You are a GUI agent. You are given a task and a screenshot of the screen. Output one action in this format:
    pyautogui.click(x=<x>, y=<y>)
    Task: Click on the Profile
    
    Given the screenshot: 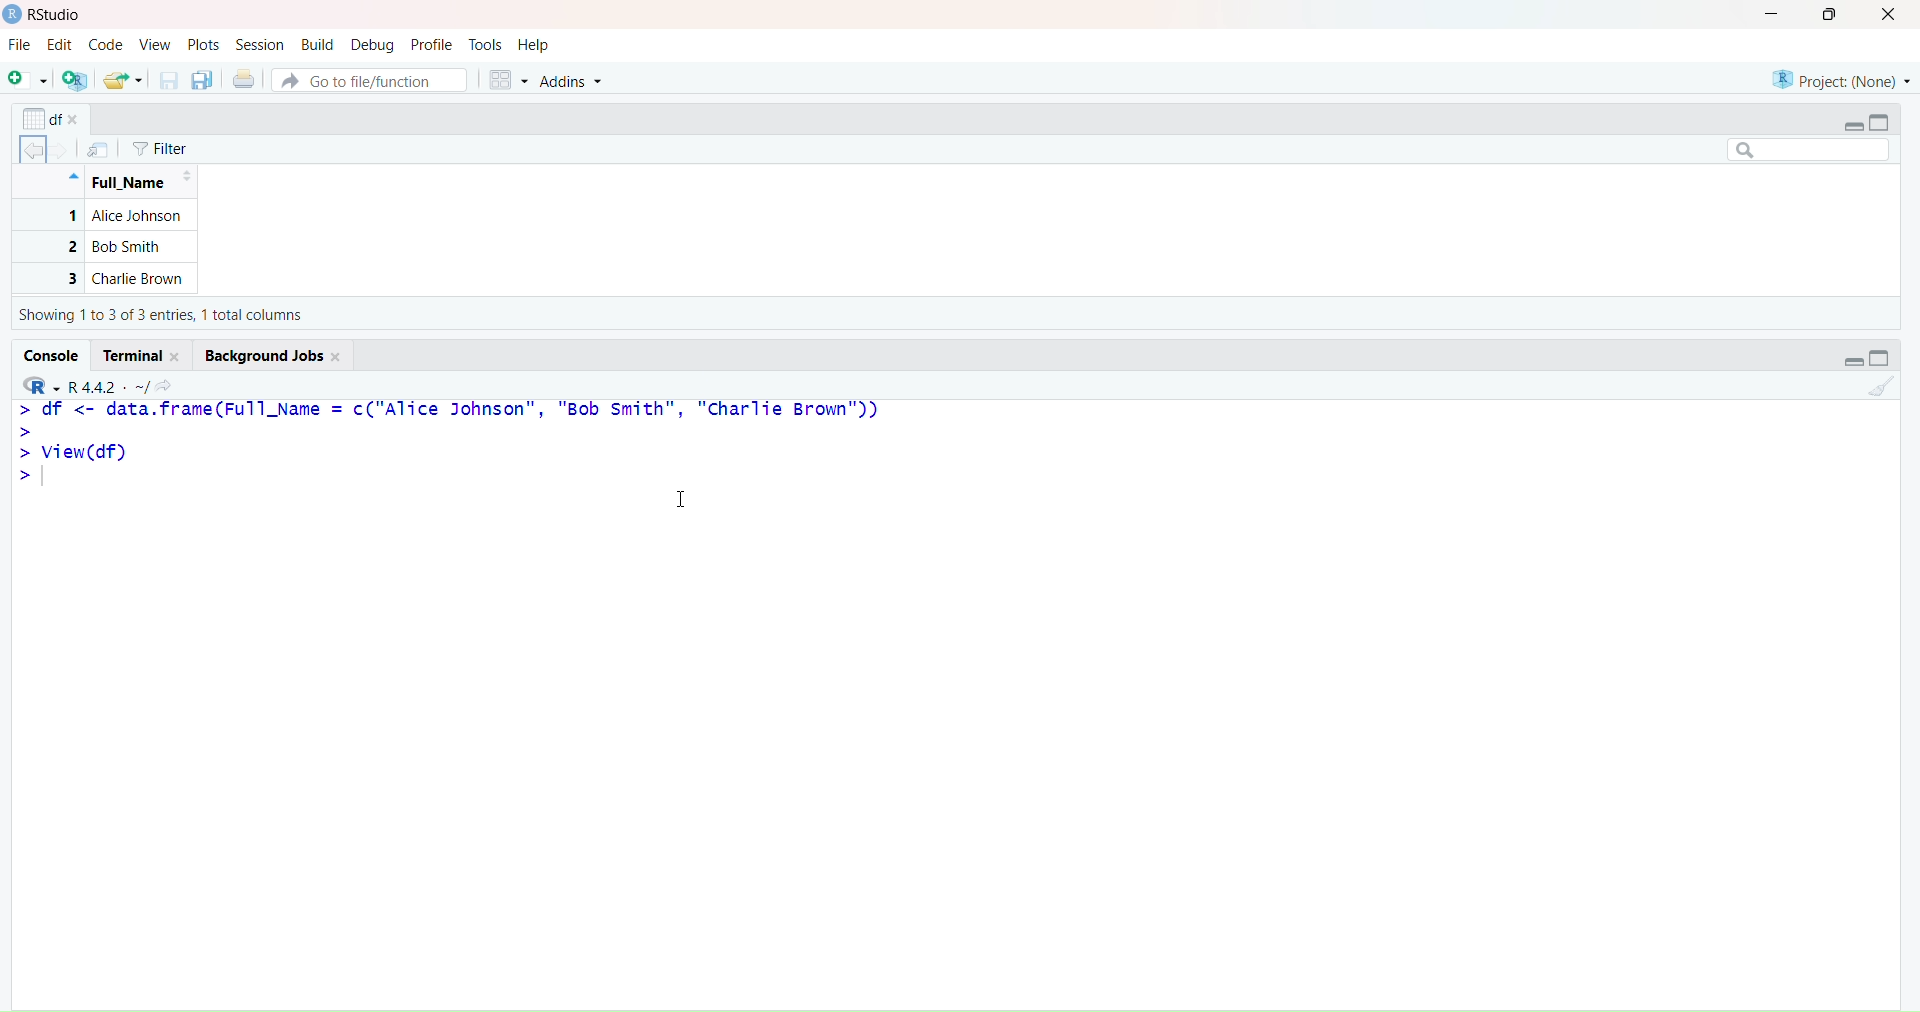 What is the action you would take?
    pyautogui.click(x=432, y=45)
    